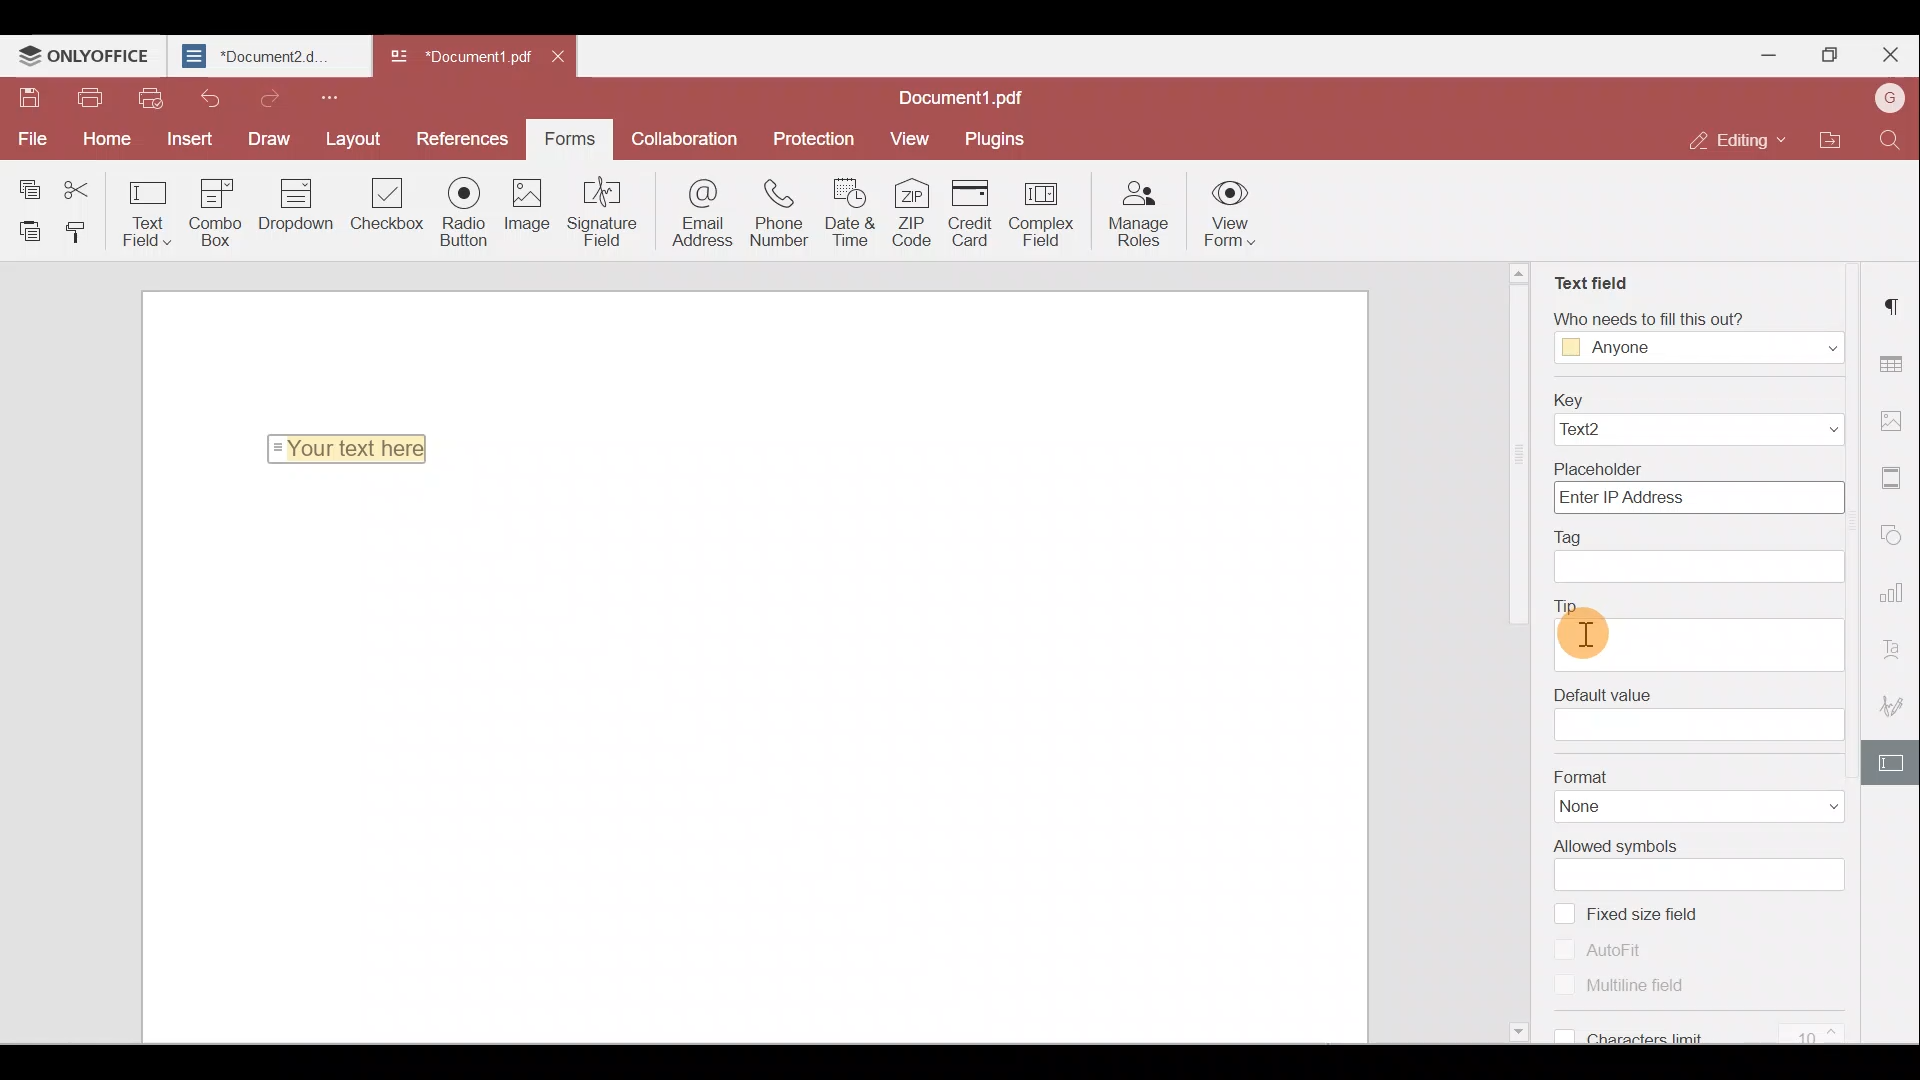  I want to click on Cut, so click(84, 184).